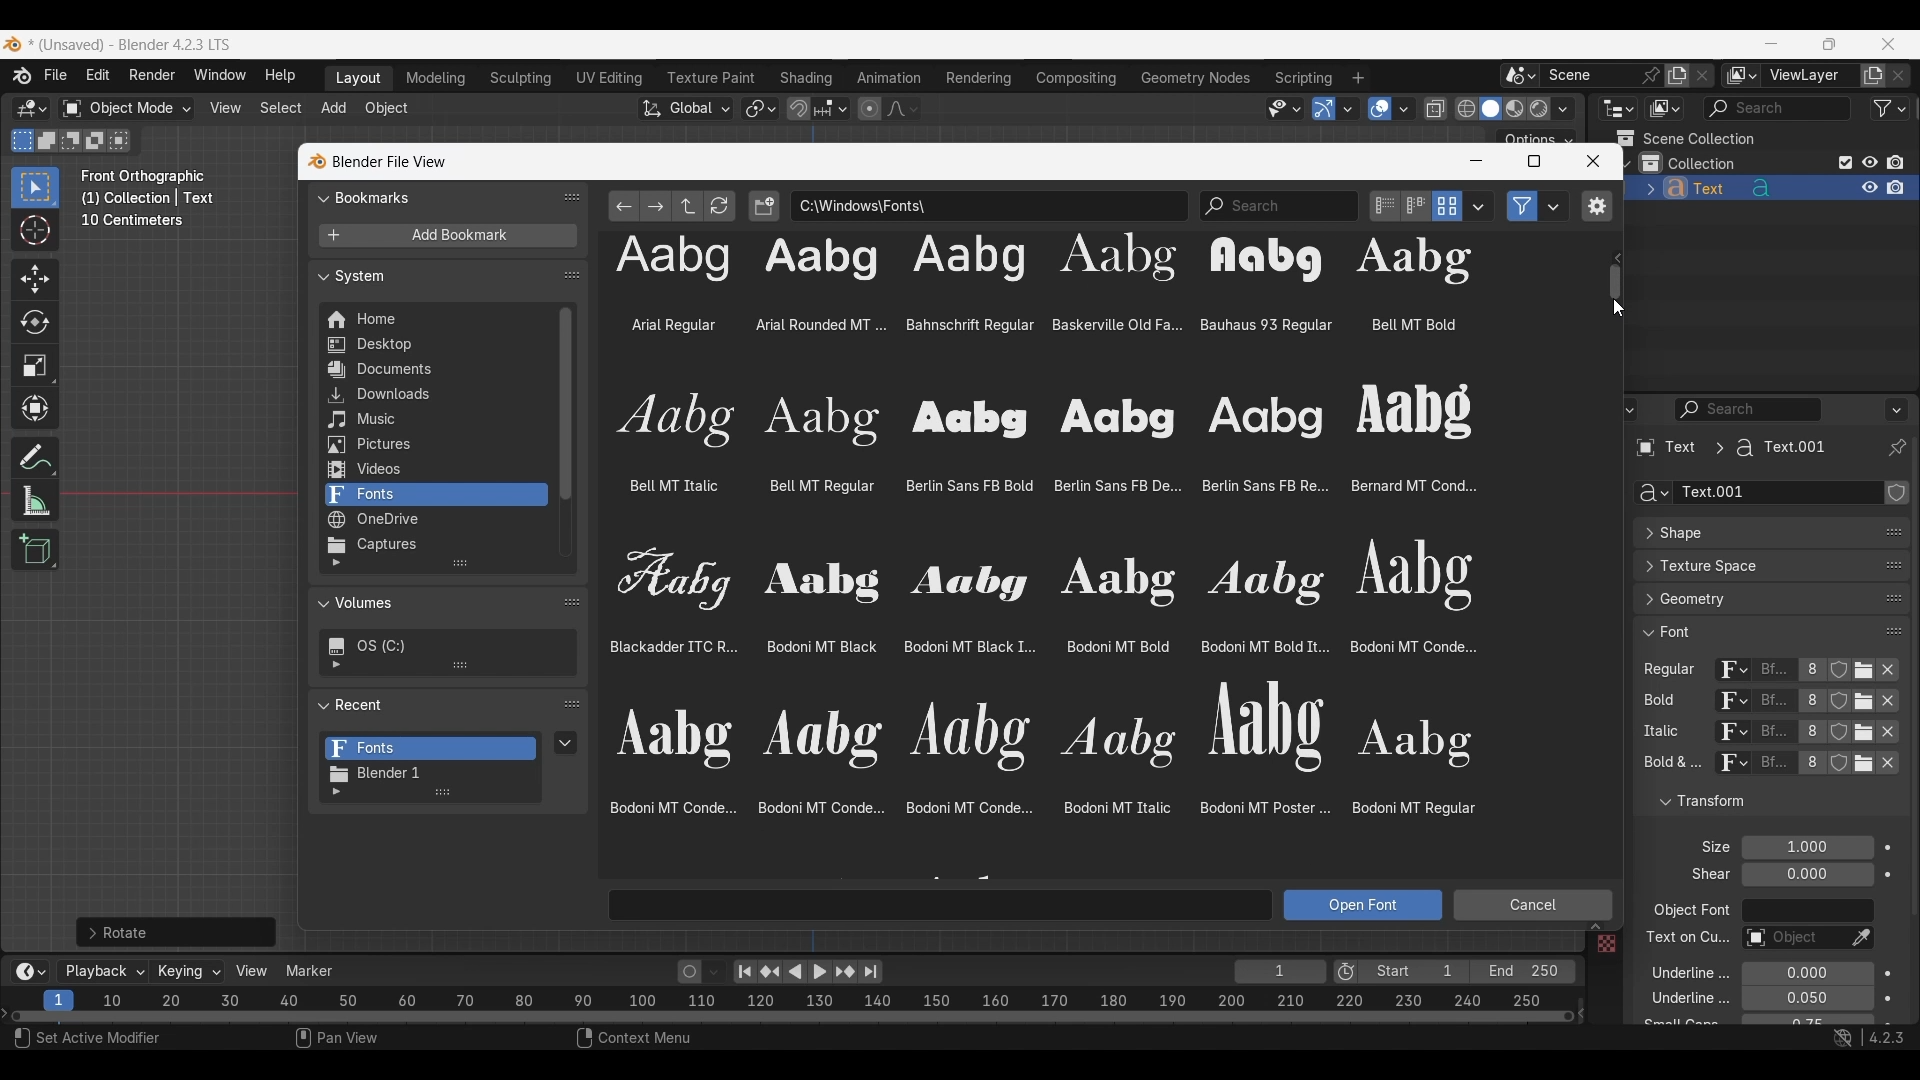 Image resolution: width=1920 pixels, height=1080 pixels. I want to click on Software logo, so click(12, 44).